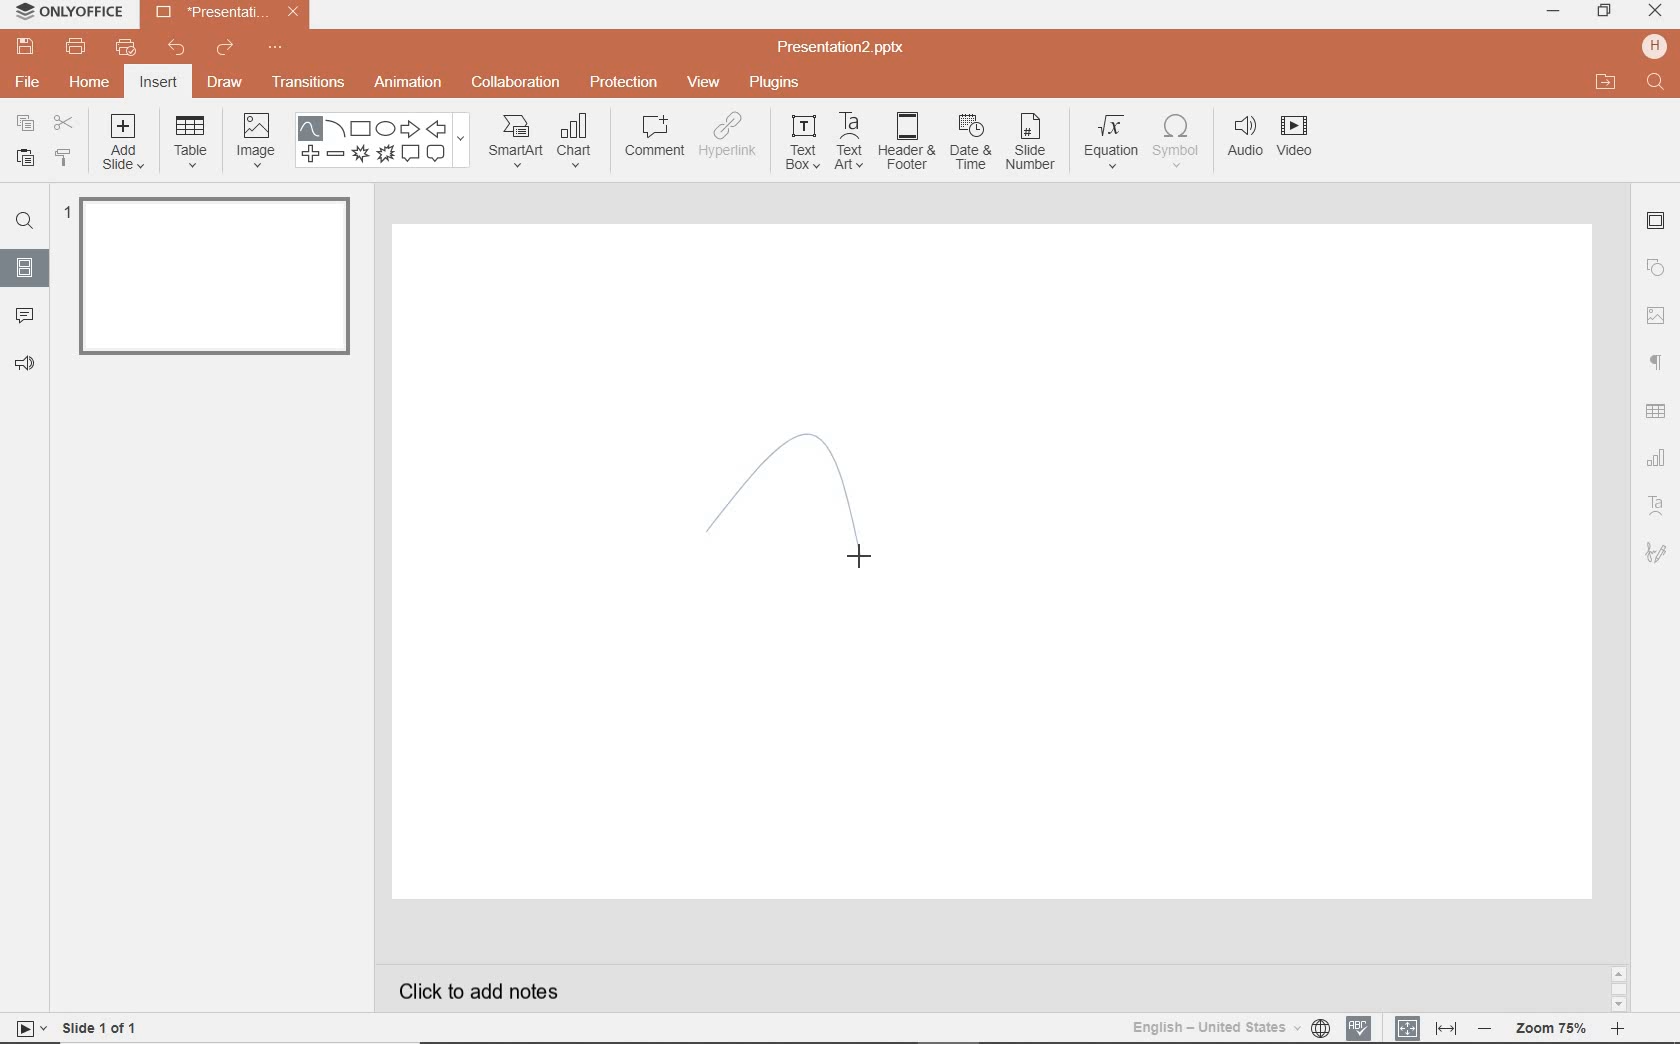 The image size is (1680, 1044). What do you see at coordinates (125, 146) in the screenshot?
I see `ADD SLIDE` at bounding box center [125, 146].